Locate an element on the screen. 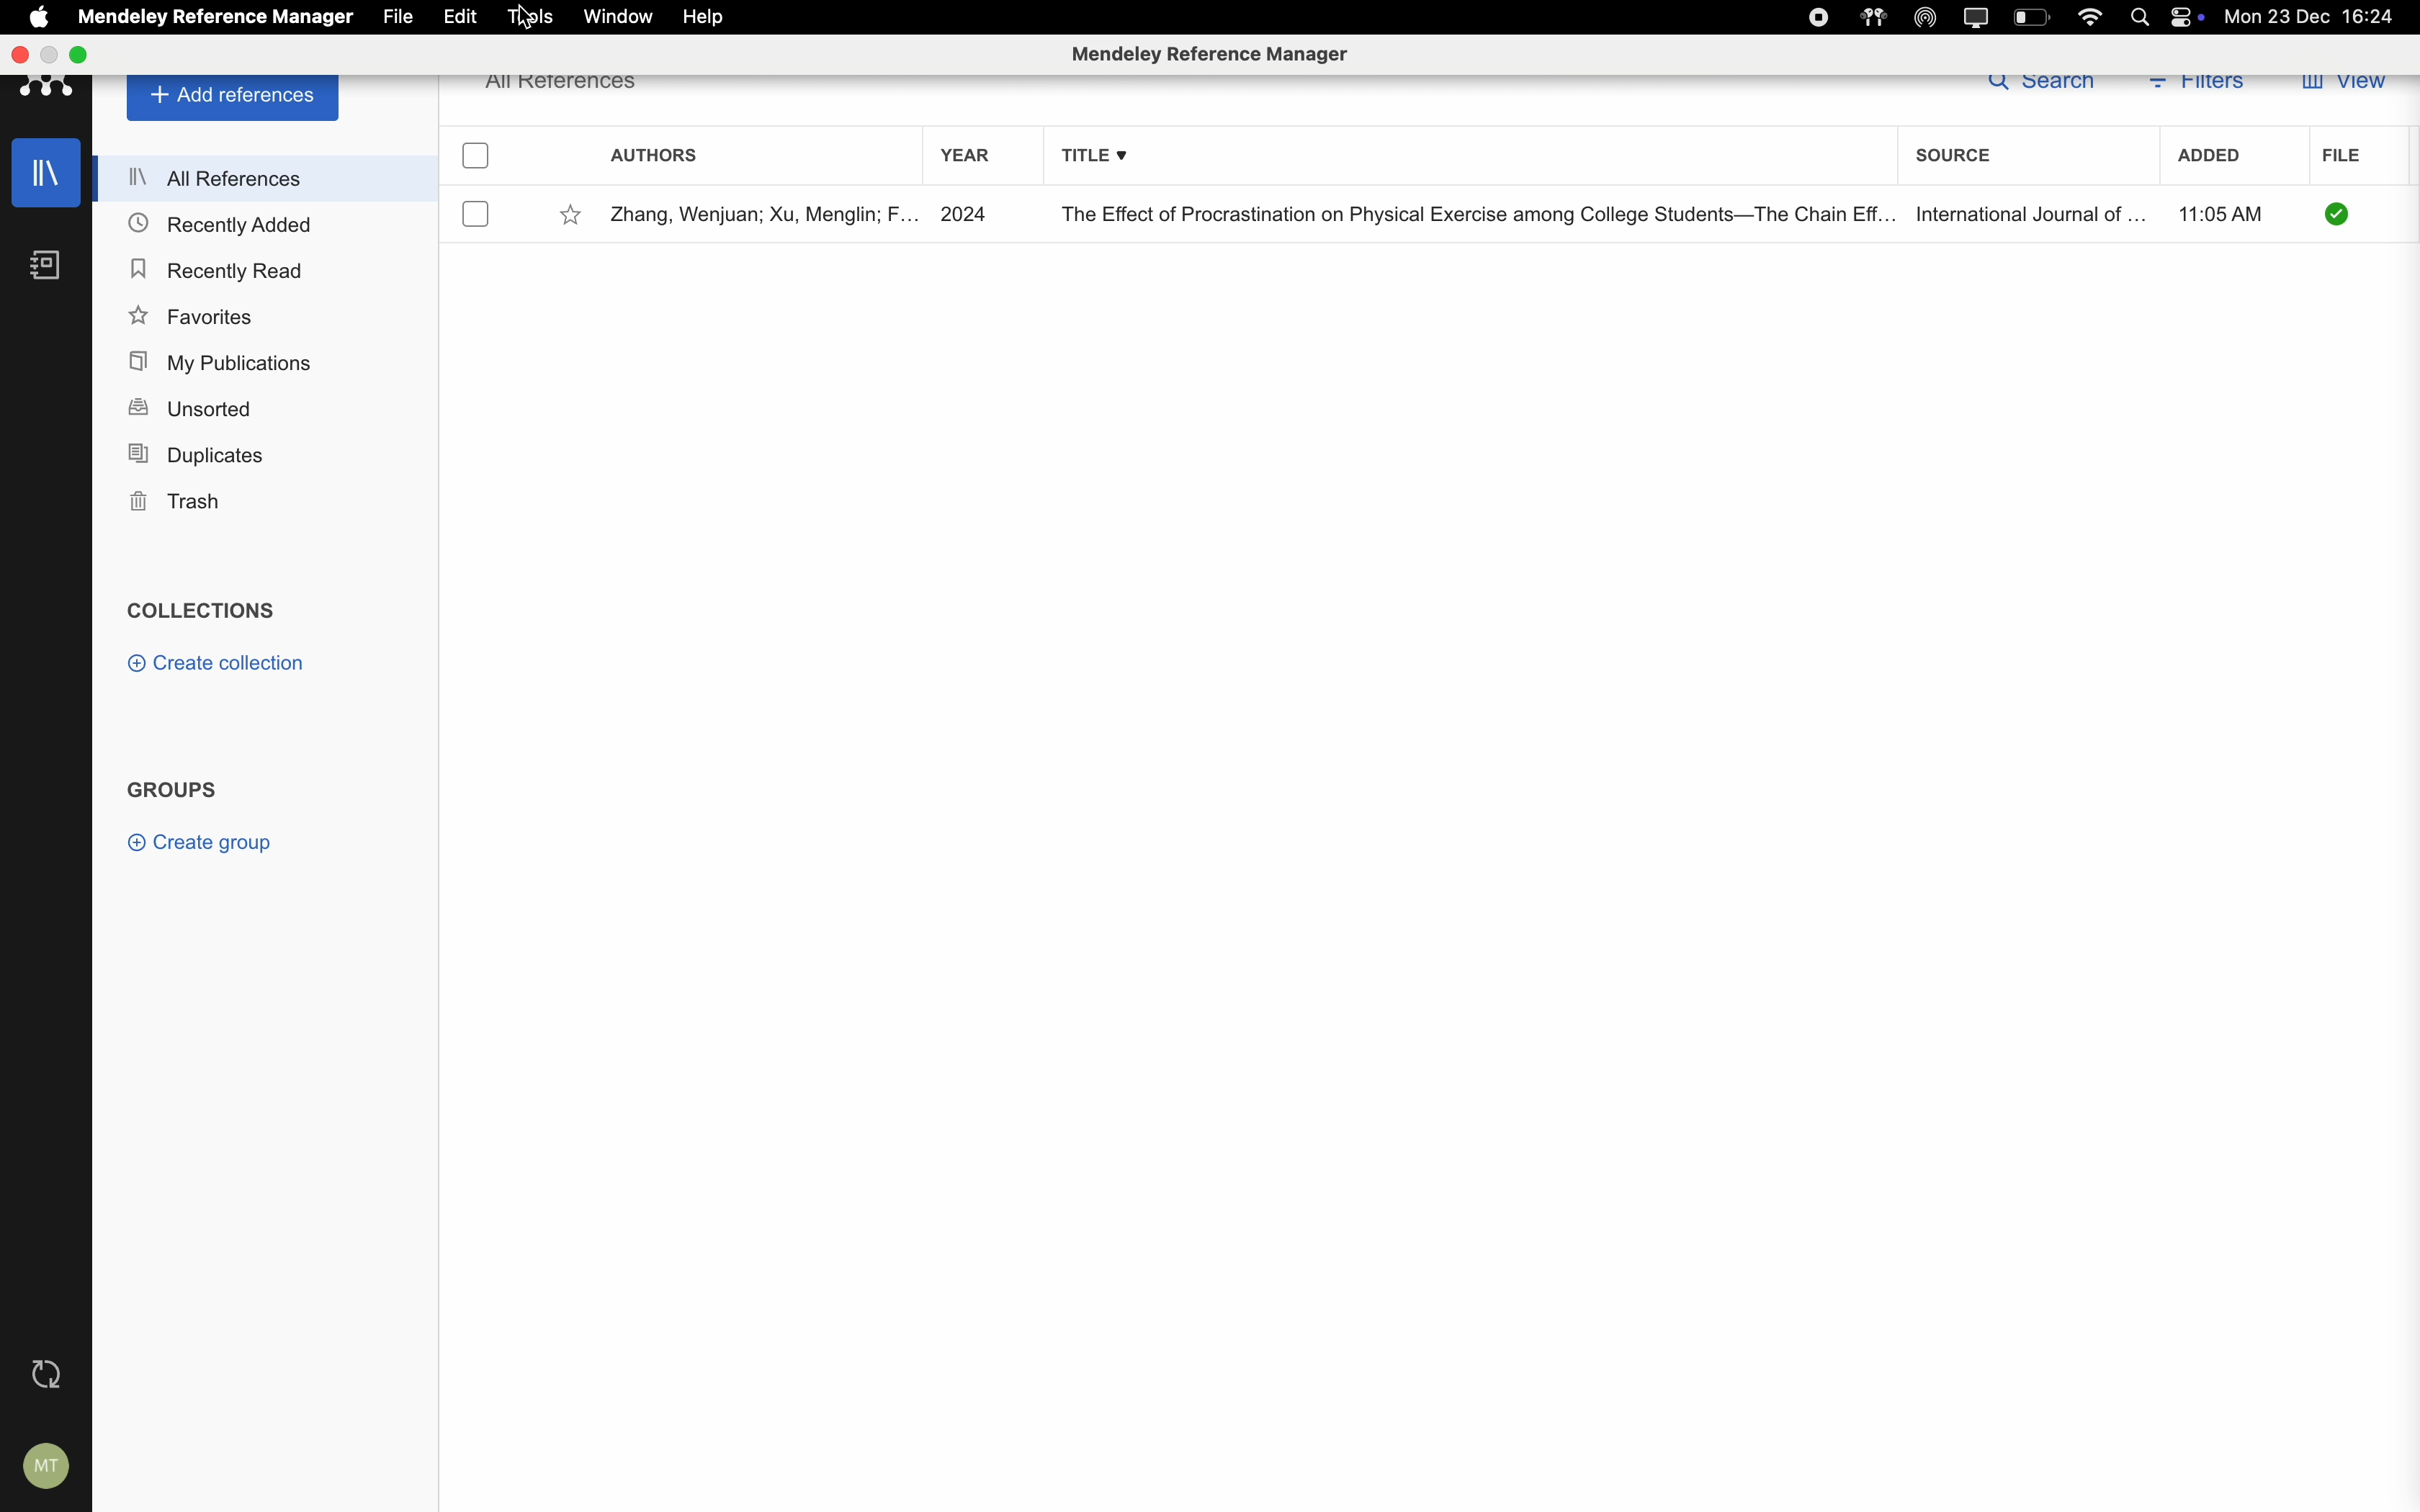 Image resolution: width=2420 pixels, height=1512 pixels. trash is located at coordinates (180, 502).